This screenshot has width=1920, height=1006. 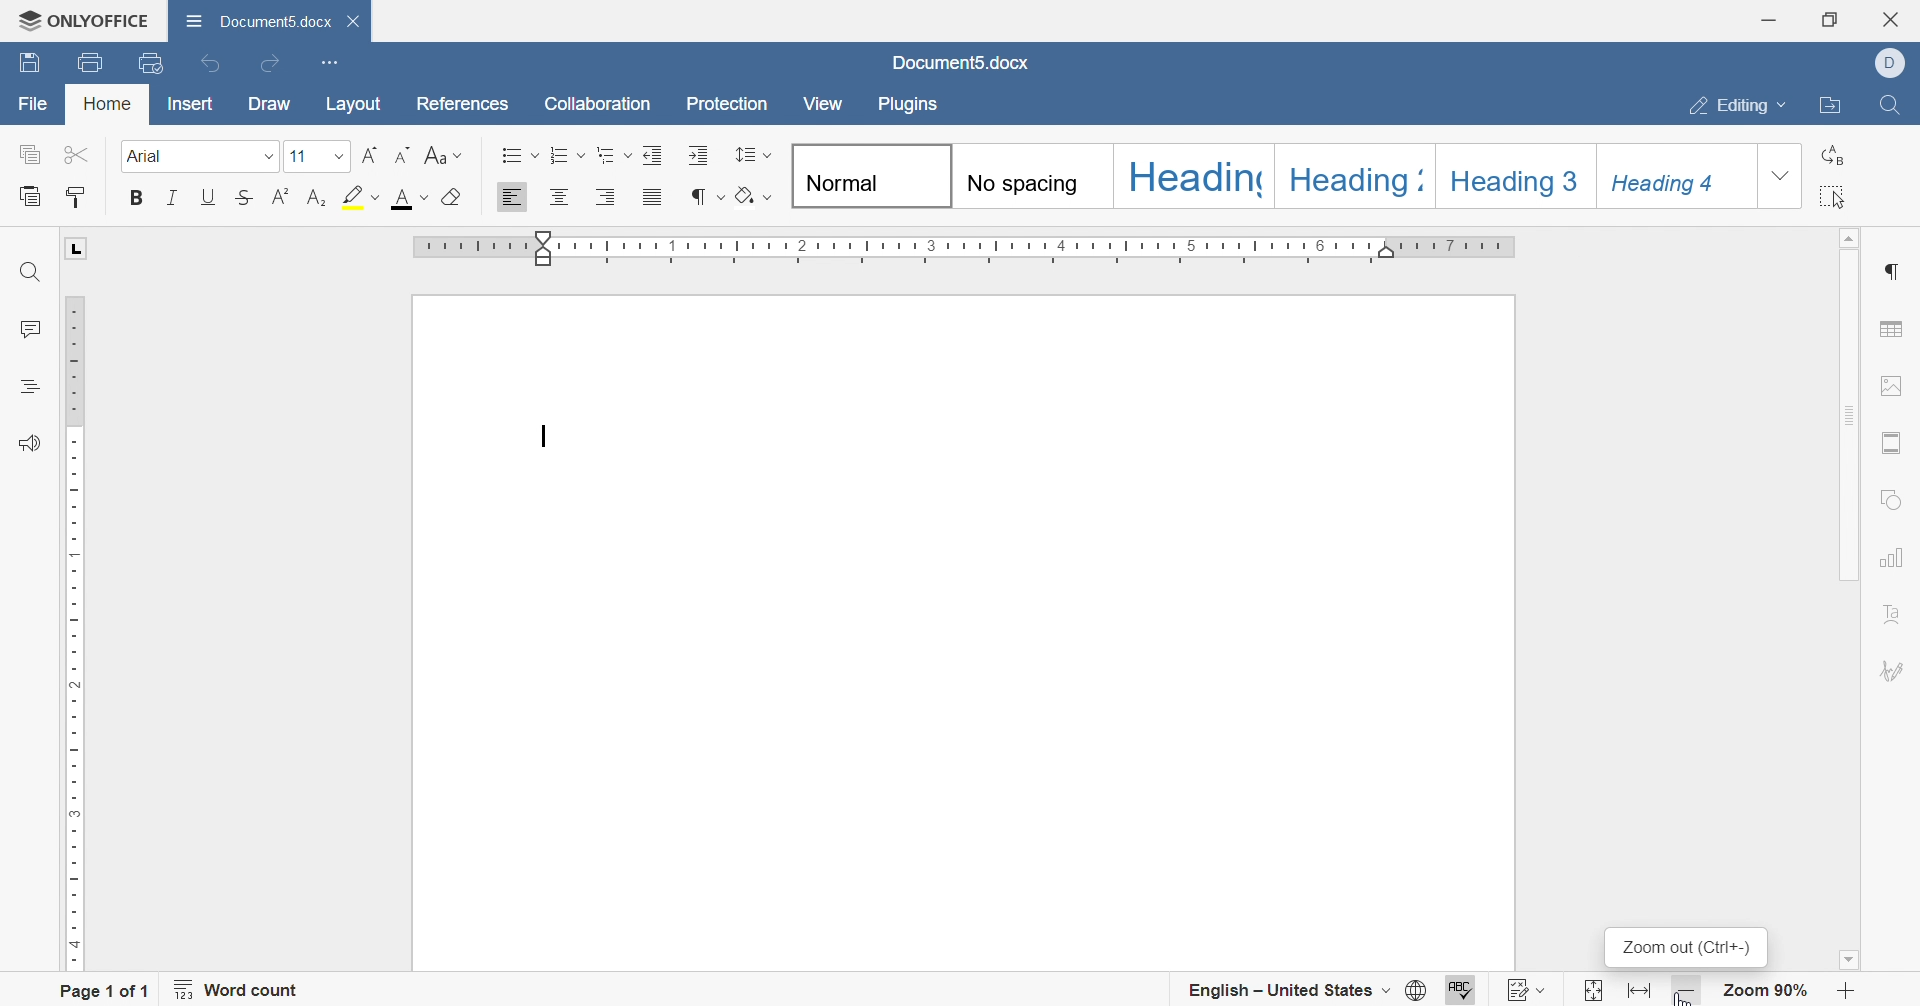 I want to click on text art settings, so click(x=1894, y=616).